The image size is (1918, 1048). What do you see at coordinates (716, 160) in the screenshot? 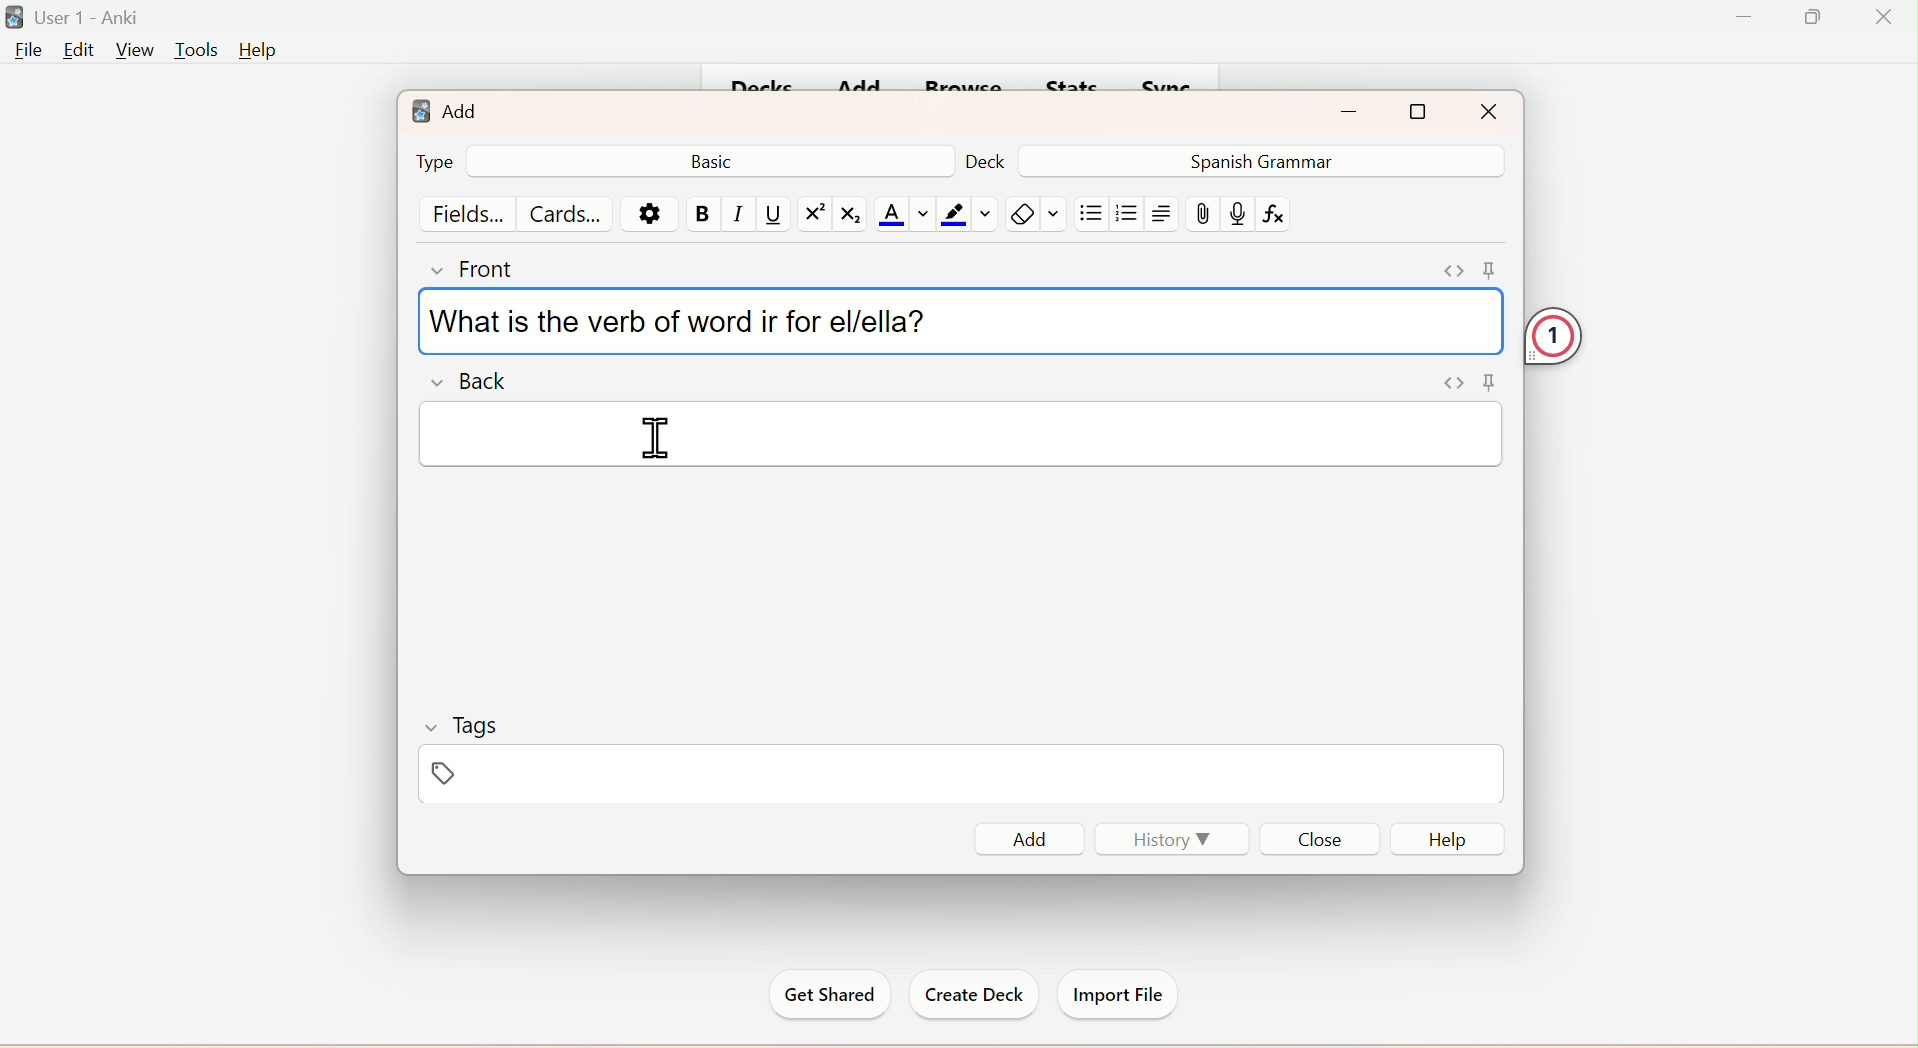
I see `Basic` at bounding box center [716, 160].